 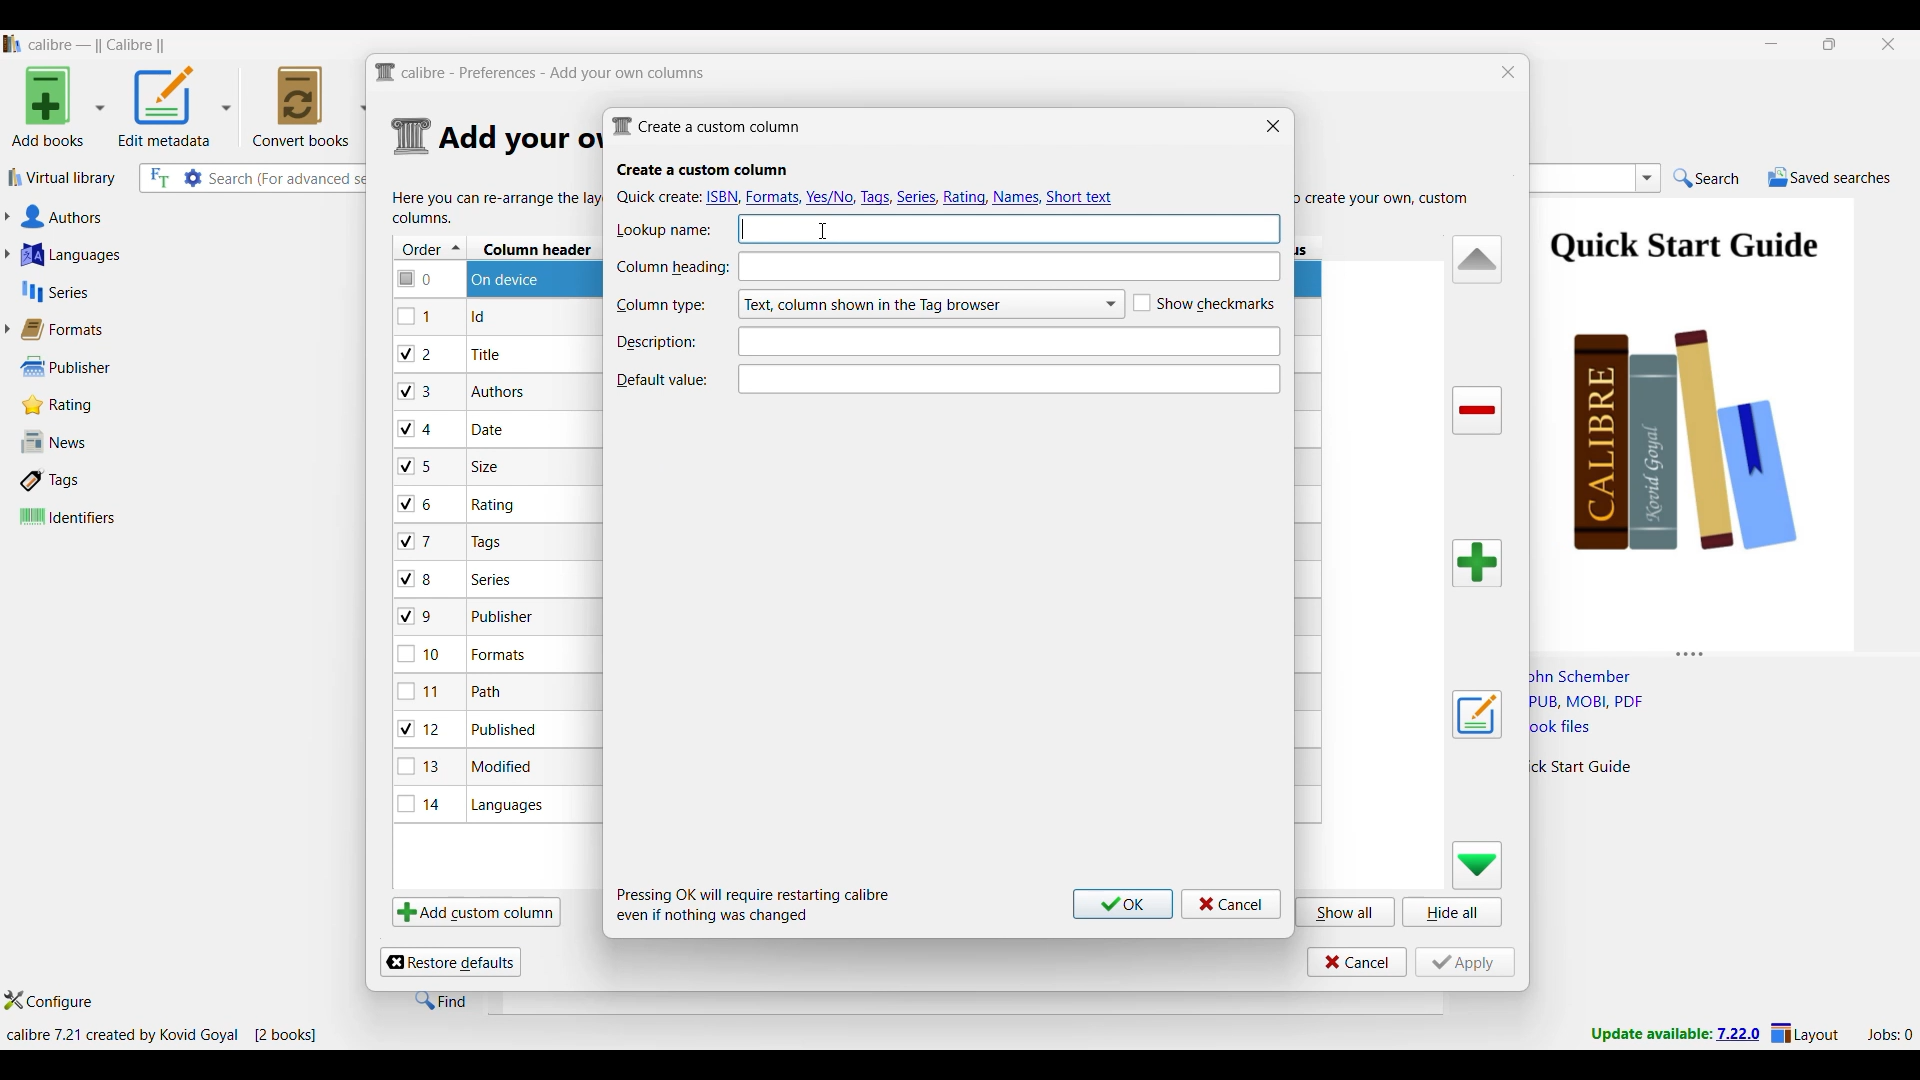 What do you see at coordinates (660, 306) in the screenshot?
I see `Indicates Column type text box` at bounding box center [660, 306].